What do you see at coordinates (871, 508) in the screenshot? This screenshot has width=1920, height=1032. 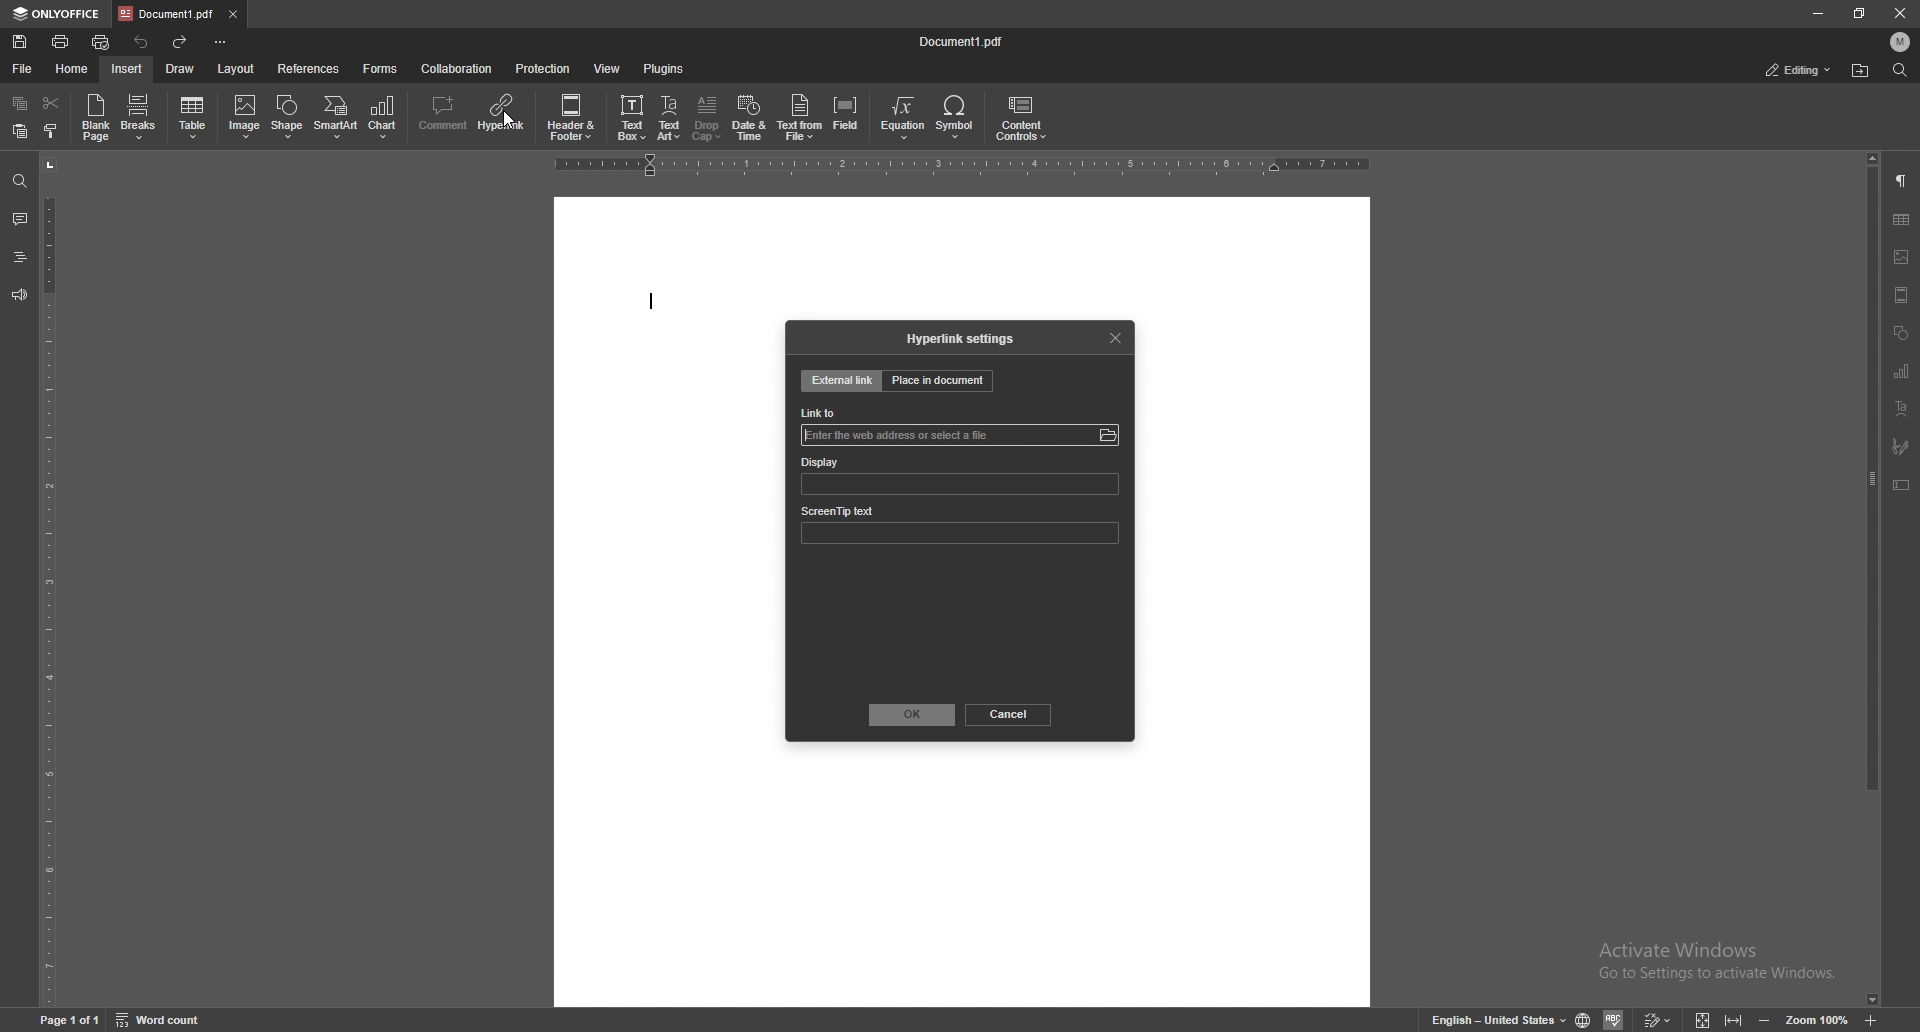 I see `screentip text` at bounding box center [871, 508].